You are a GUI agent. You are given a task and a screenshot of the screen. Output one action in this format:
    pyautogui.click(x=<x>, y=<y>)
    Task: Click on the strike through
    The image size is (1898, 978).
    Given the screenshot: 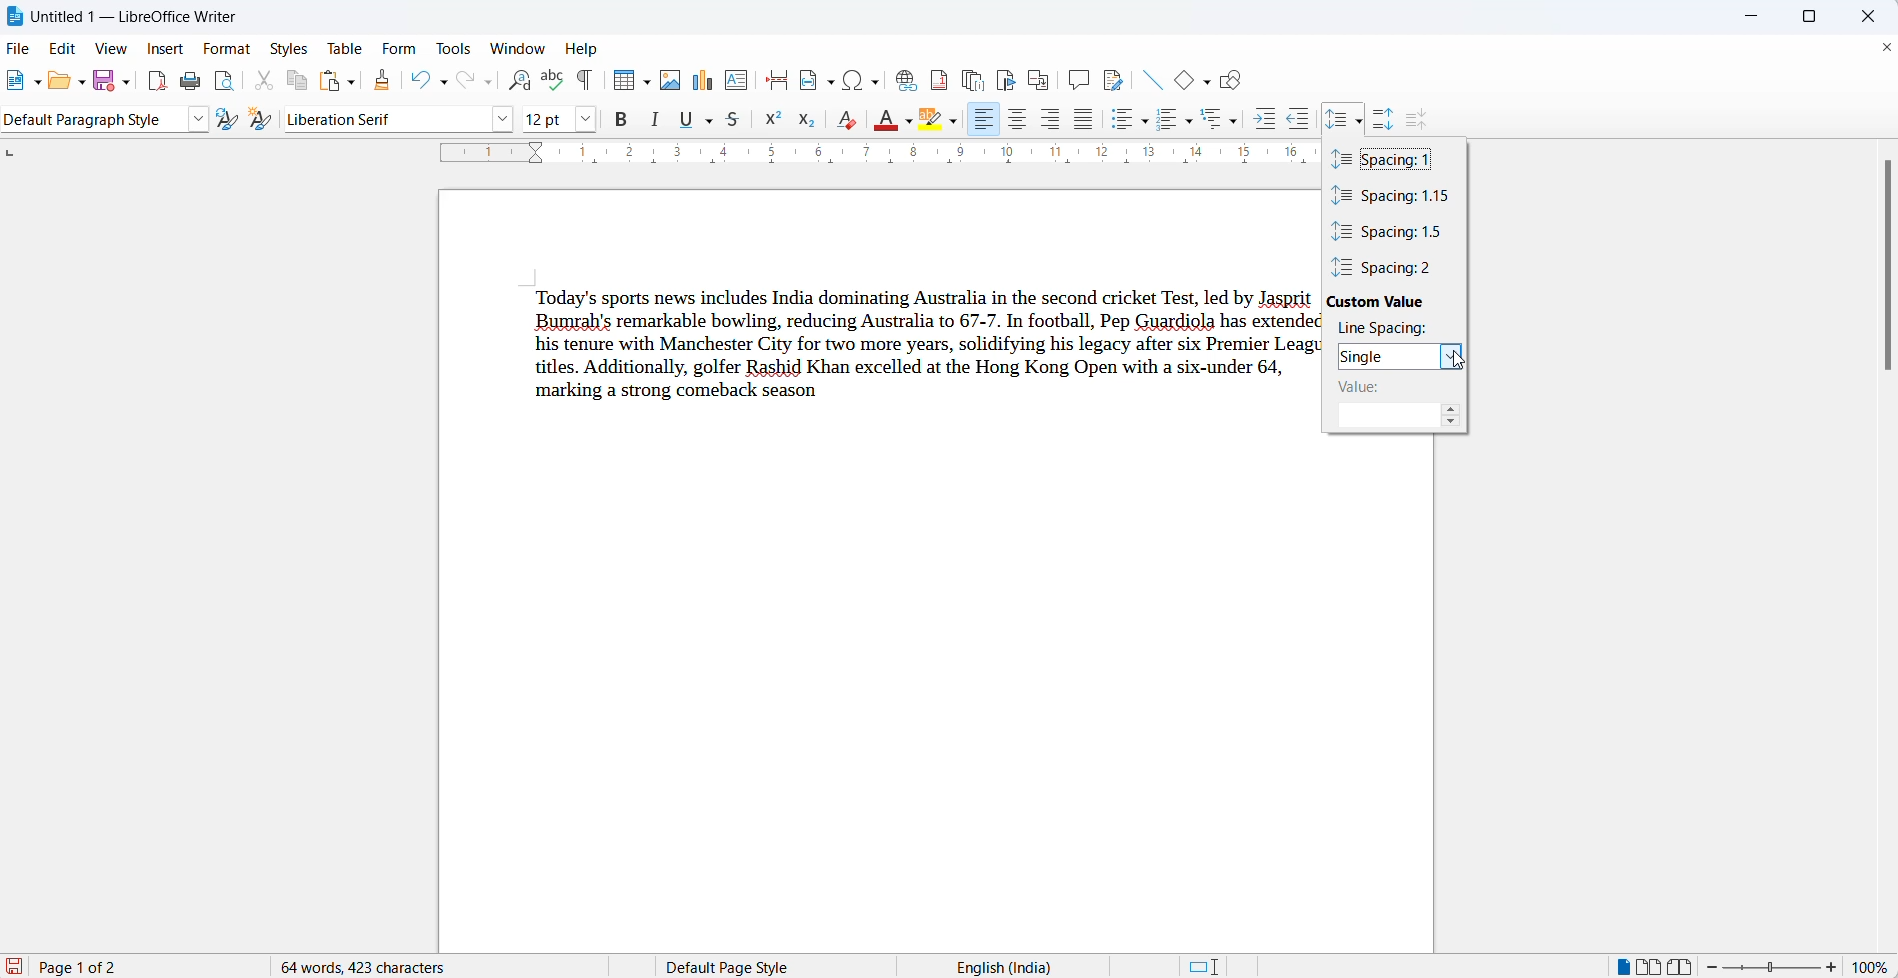 What is the action you would take?
    pyautogui.click(x=735, y=119)
    